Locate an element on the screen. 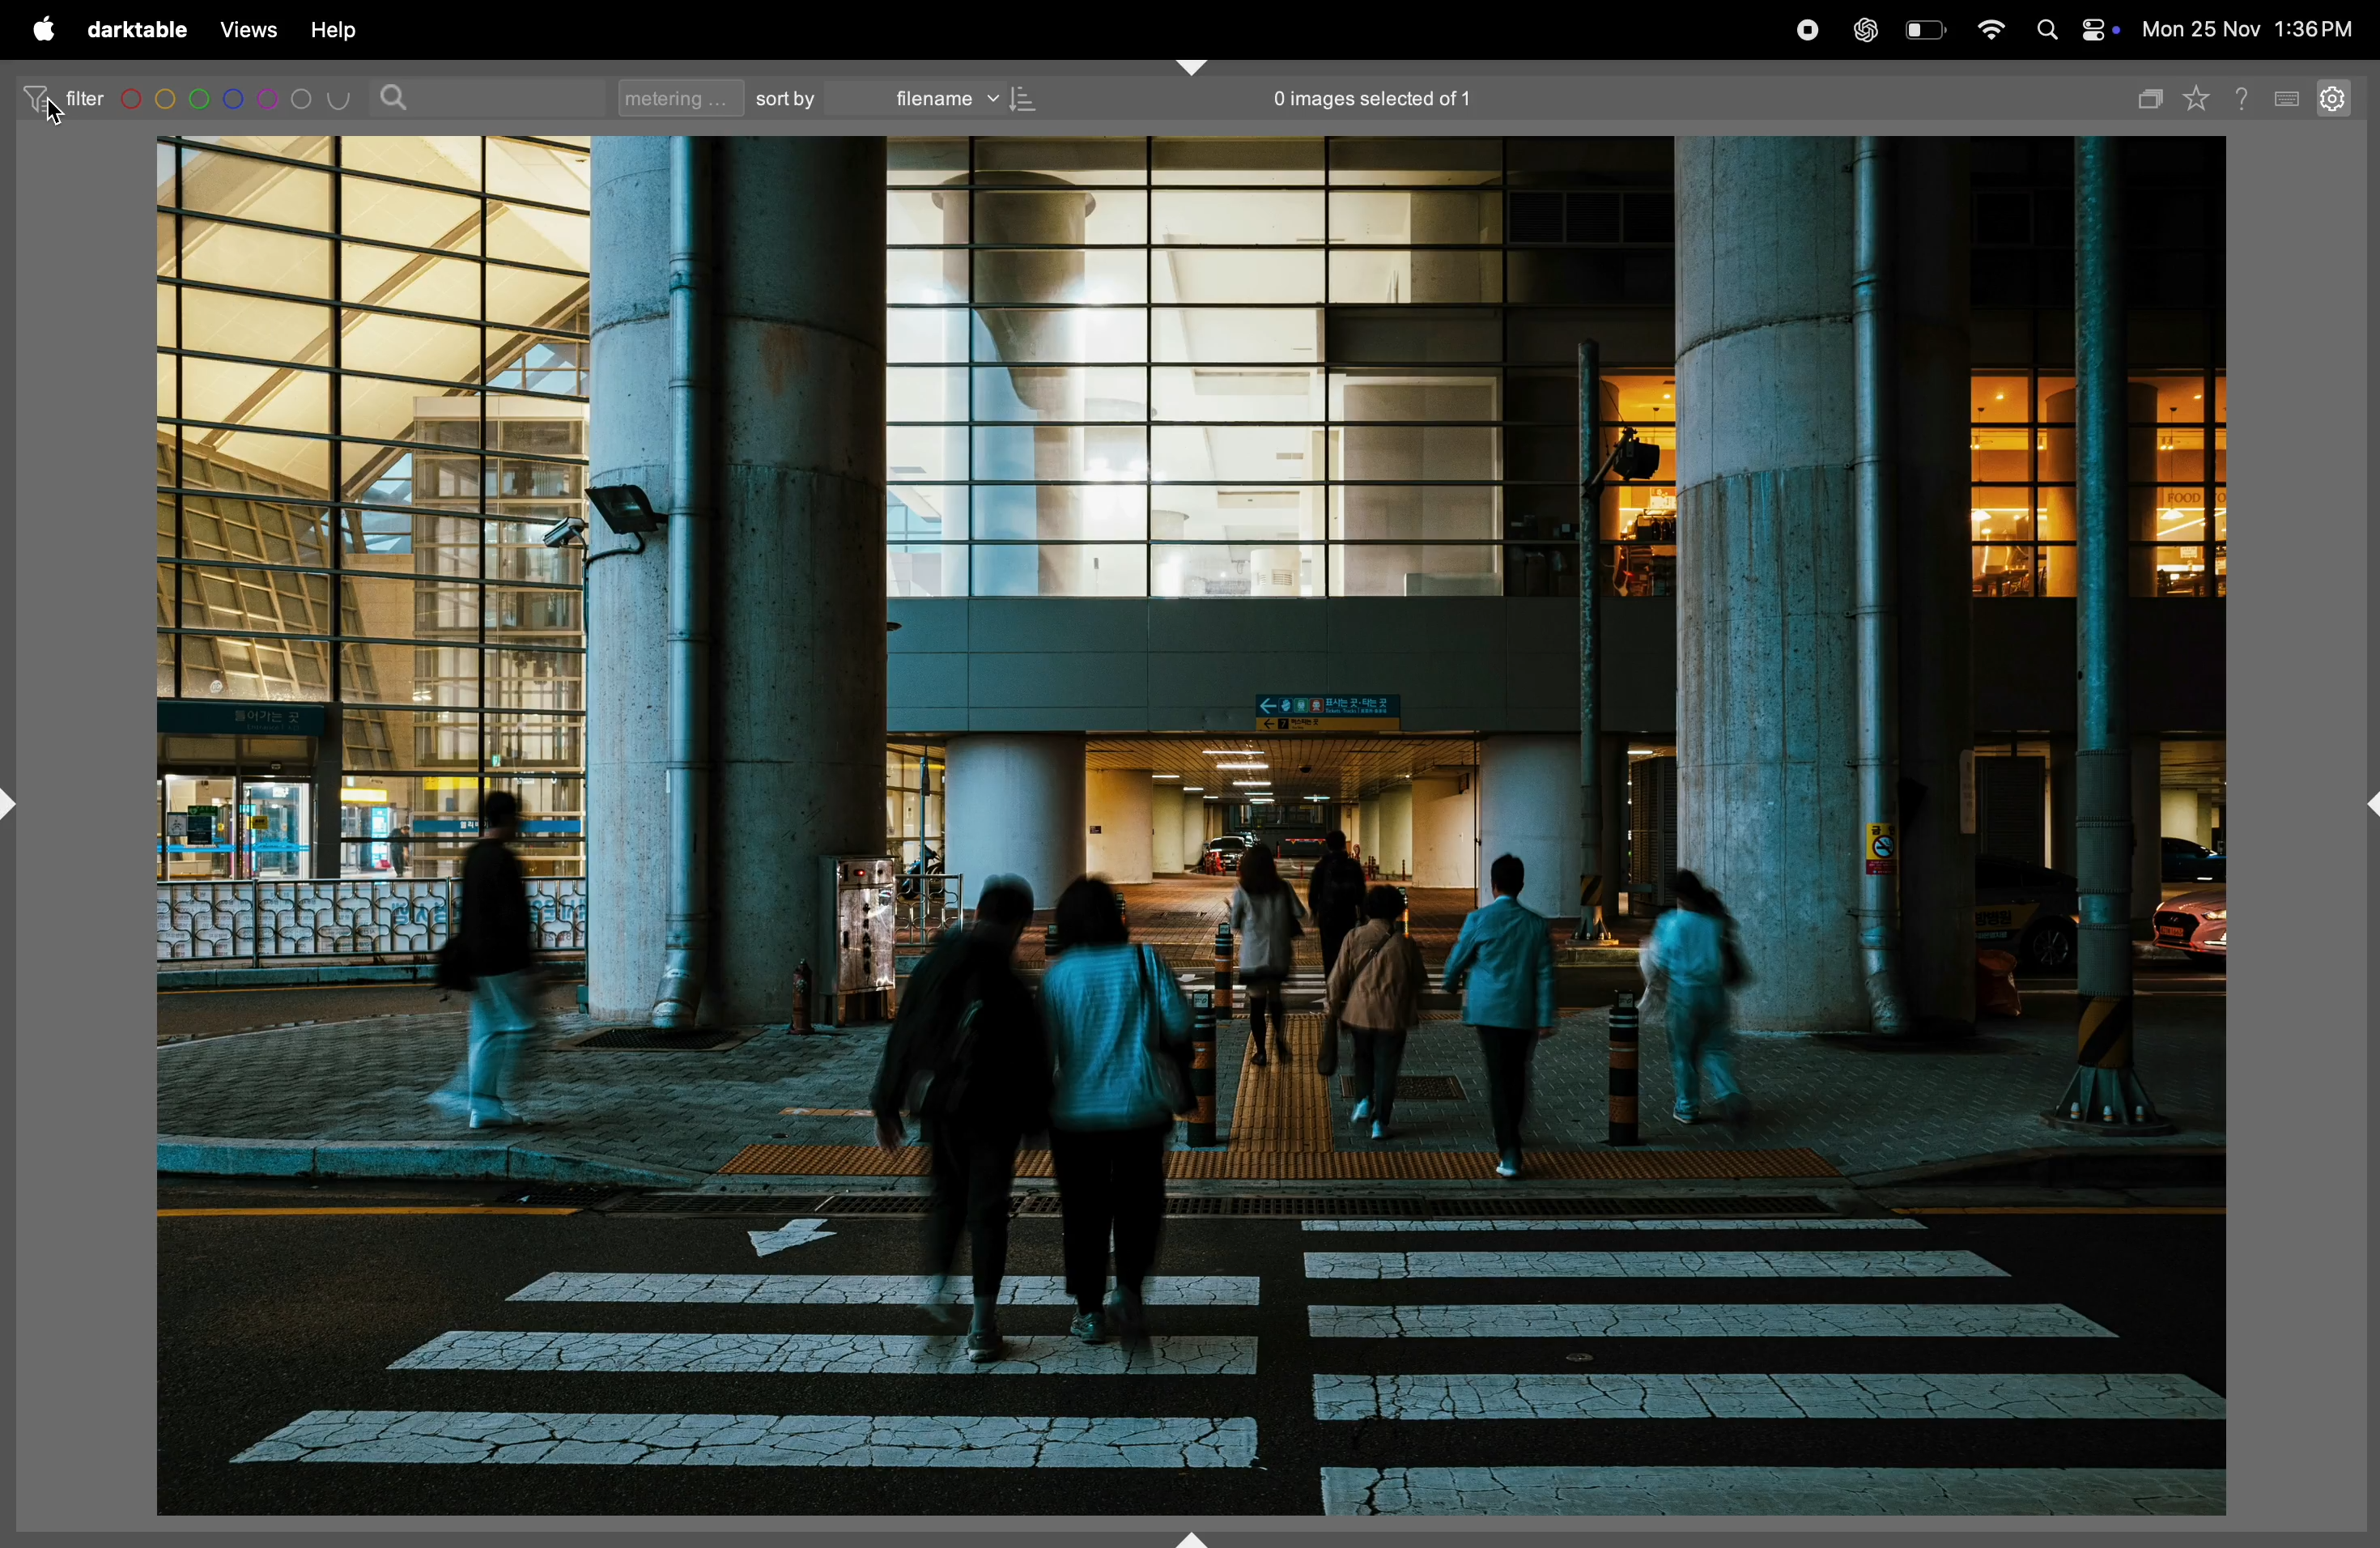  shift+ctrl+t is located at coordinates (1192, 66).